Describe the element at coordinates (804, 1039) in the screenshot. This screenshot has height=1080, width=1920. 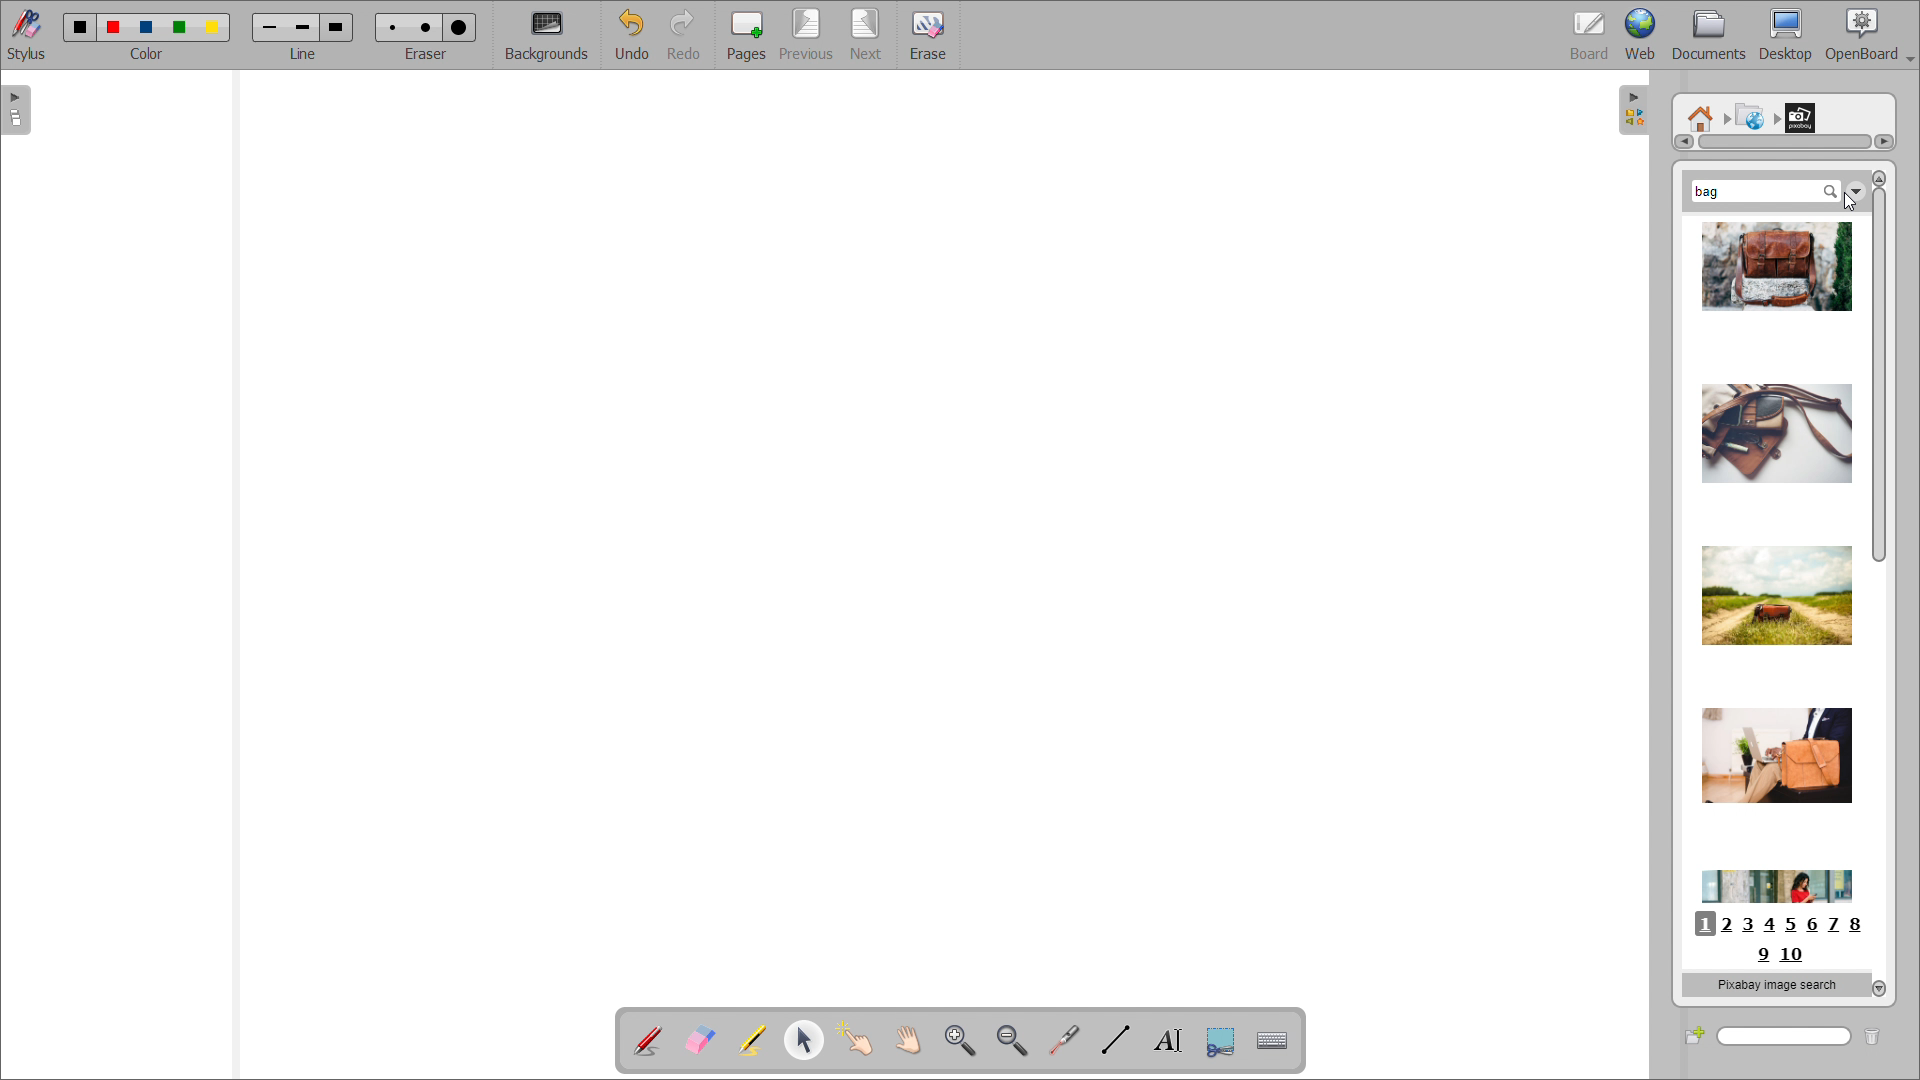
I see `select object and modify` at that location.